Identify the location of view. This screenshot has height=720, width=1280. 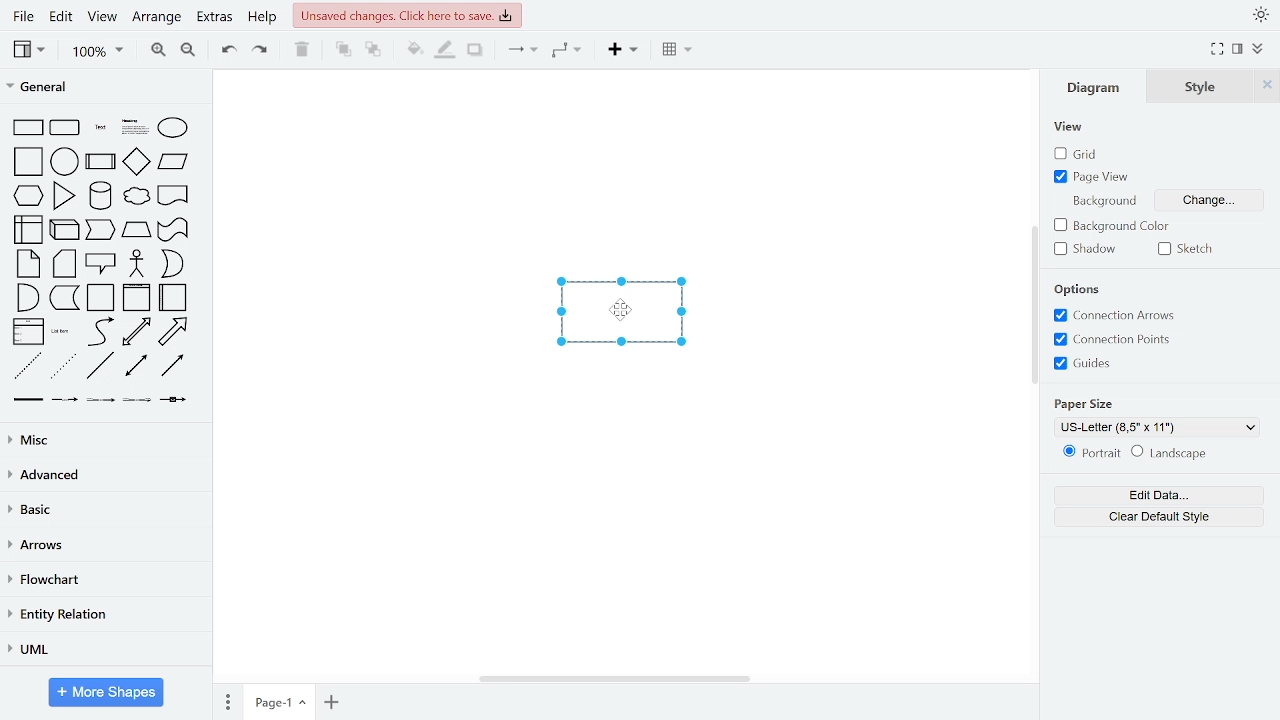
(27, 49).